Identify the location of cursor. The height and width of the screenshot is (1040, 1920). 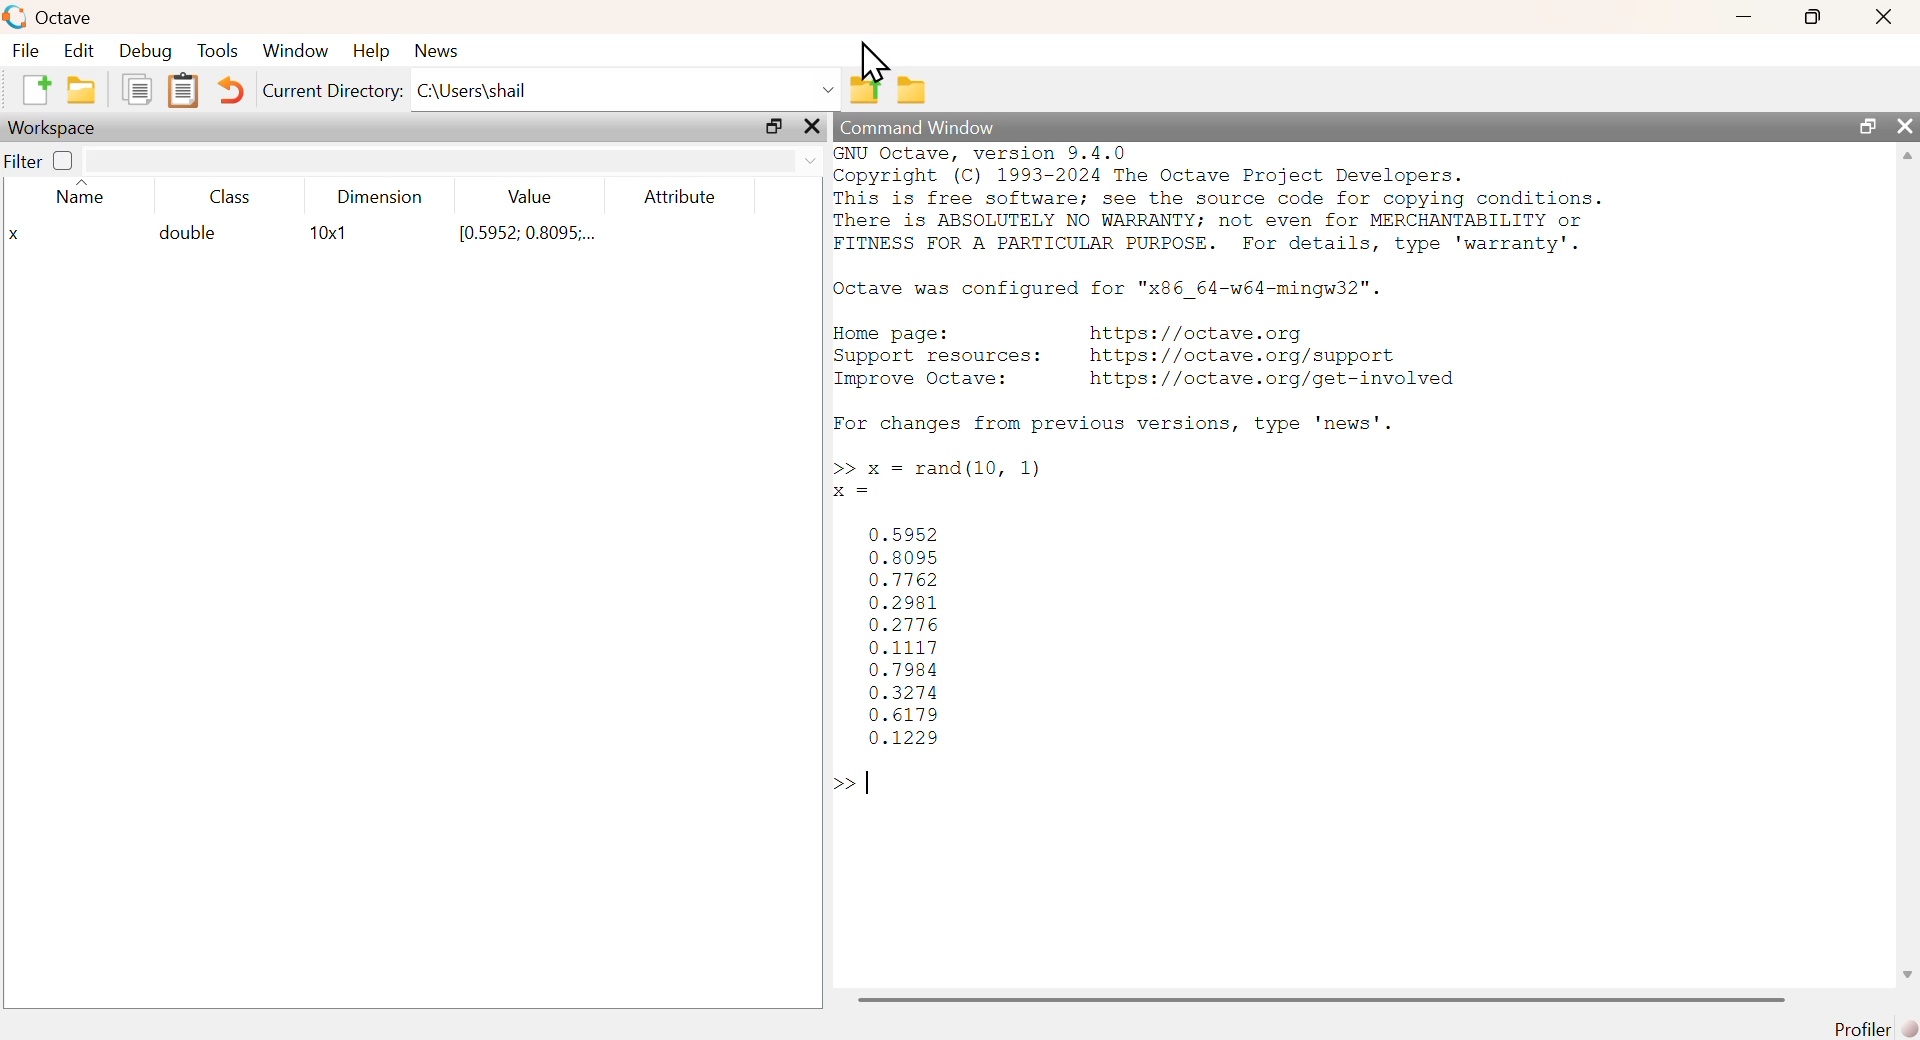
(875, 59).